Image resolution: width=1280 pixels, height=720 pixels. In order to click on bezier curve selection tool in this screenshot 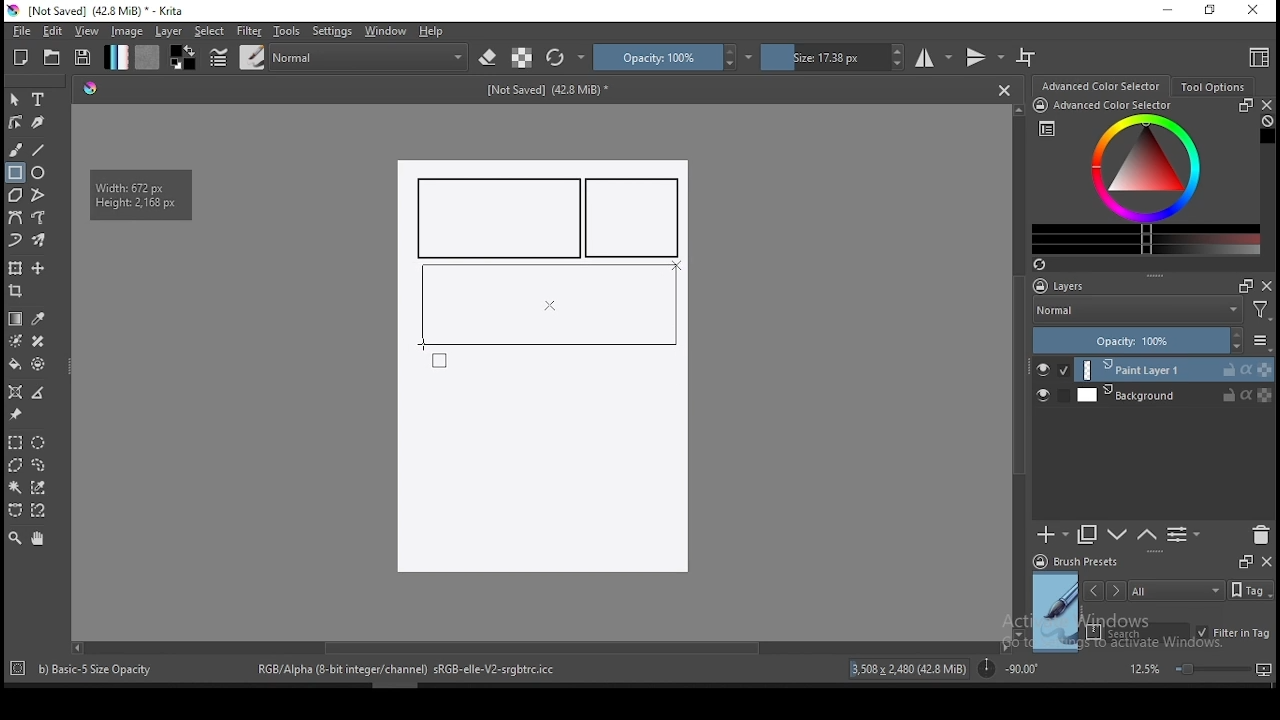, I will do `click(15, 511)`.